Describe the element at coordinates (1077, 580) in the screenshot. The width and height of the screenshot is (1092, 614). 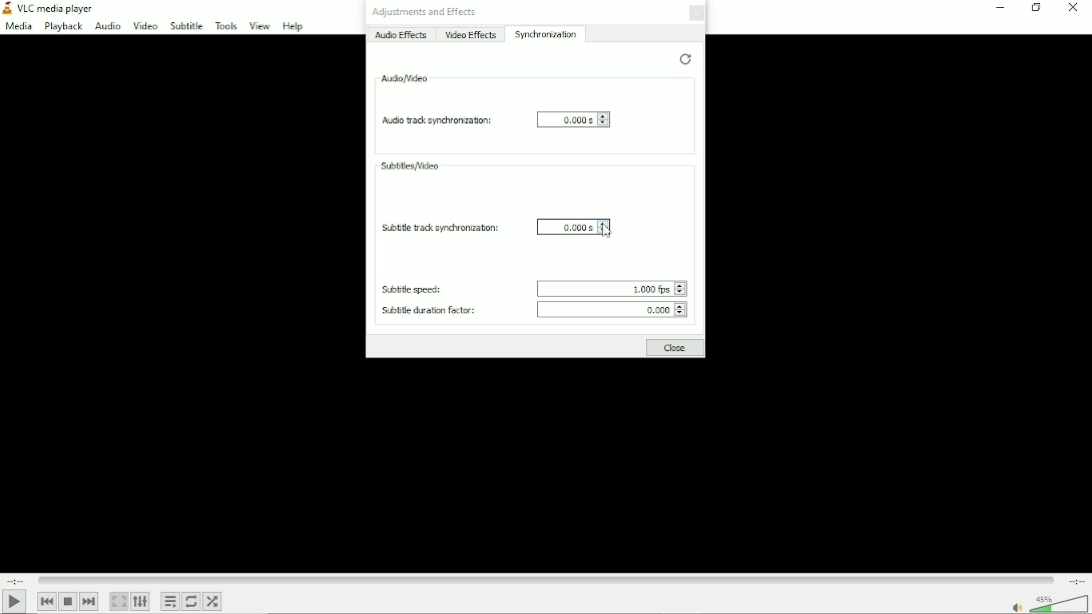
I see `Total duration` at that location.